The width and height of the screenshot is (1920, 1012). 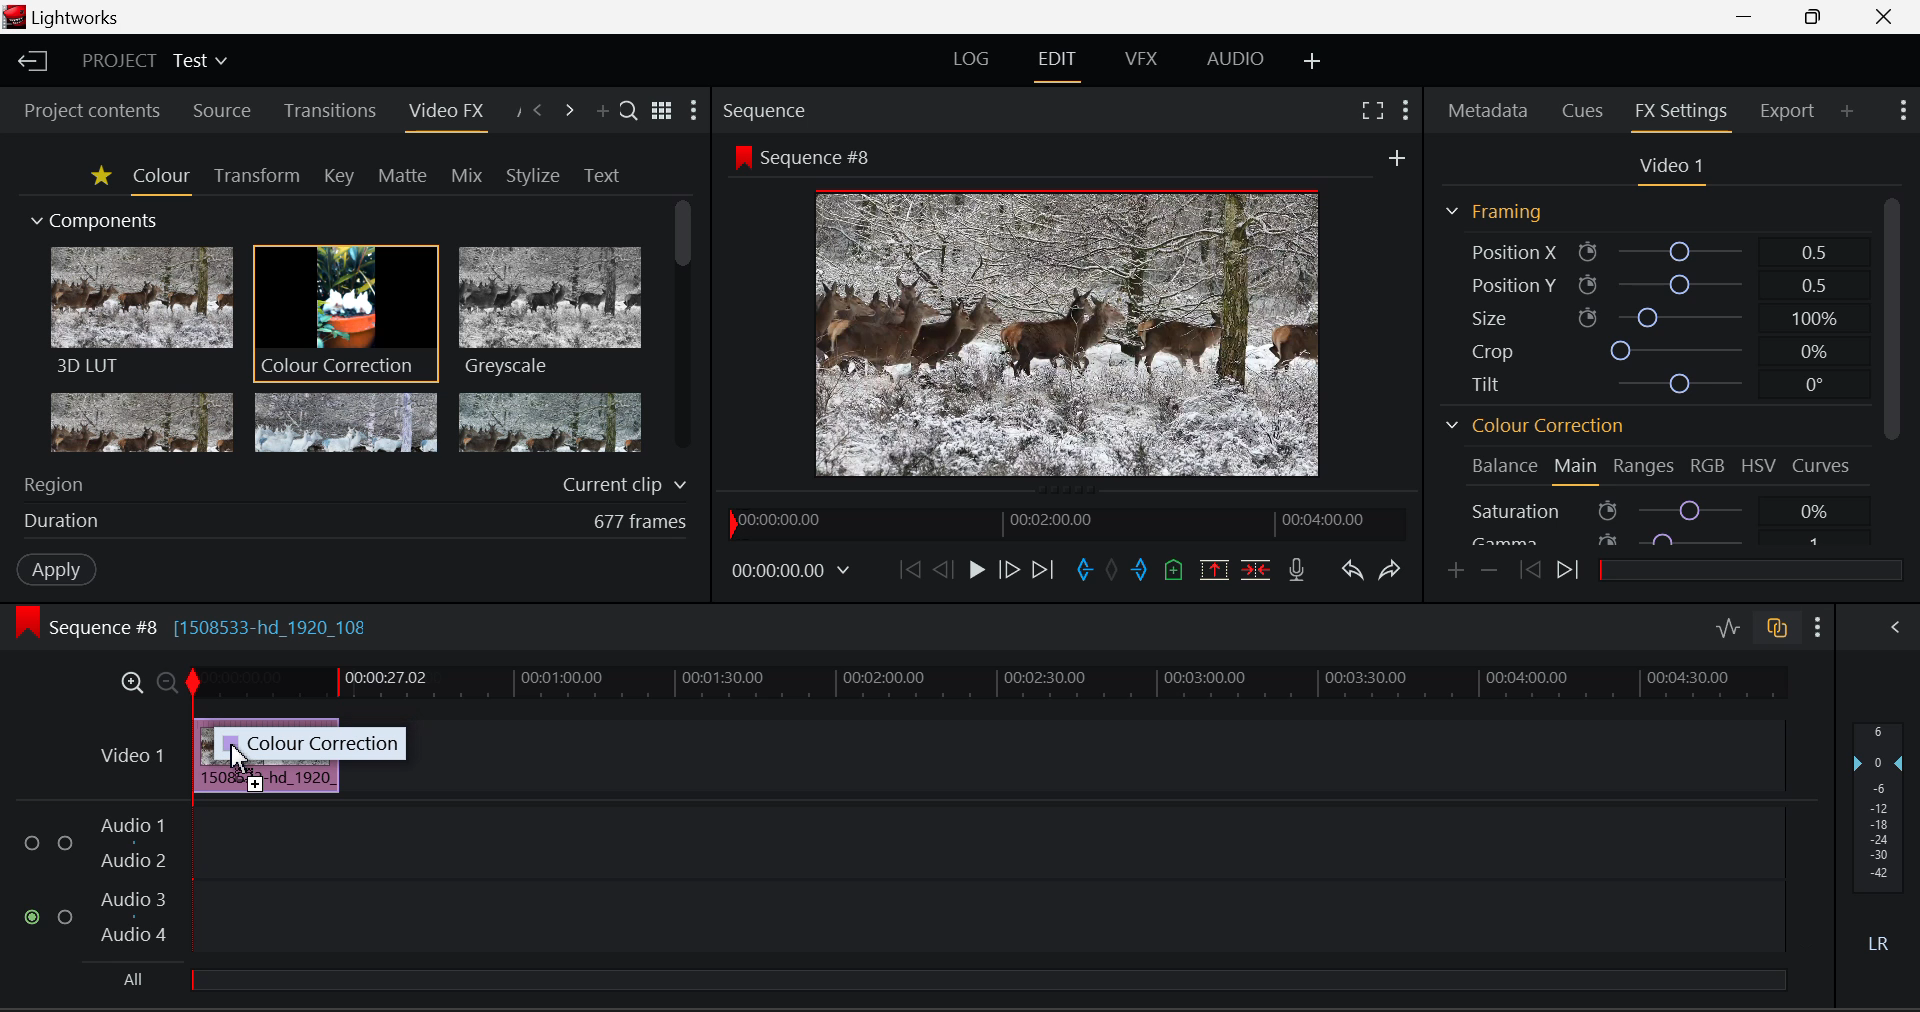 What do you see at coordinates (1457, 571) in the screenshot?
I see `Add keyframe` at bounding box center [1457, 571].